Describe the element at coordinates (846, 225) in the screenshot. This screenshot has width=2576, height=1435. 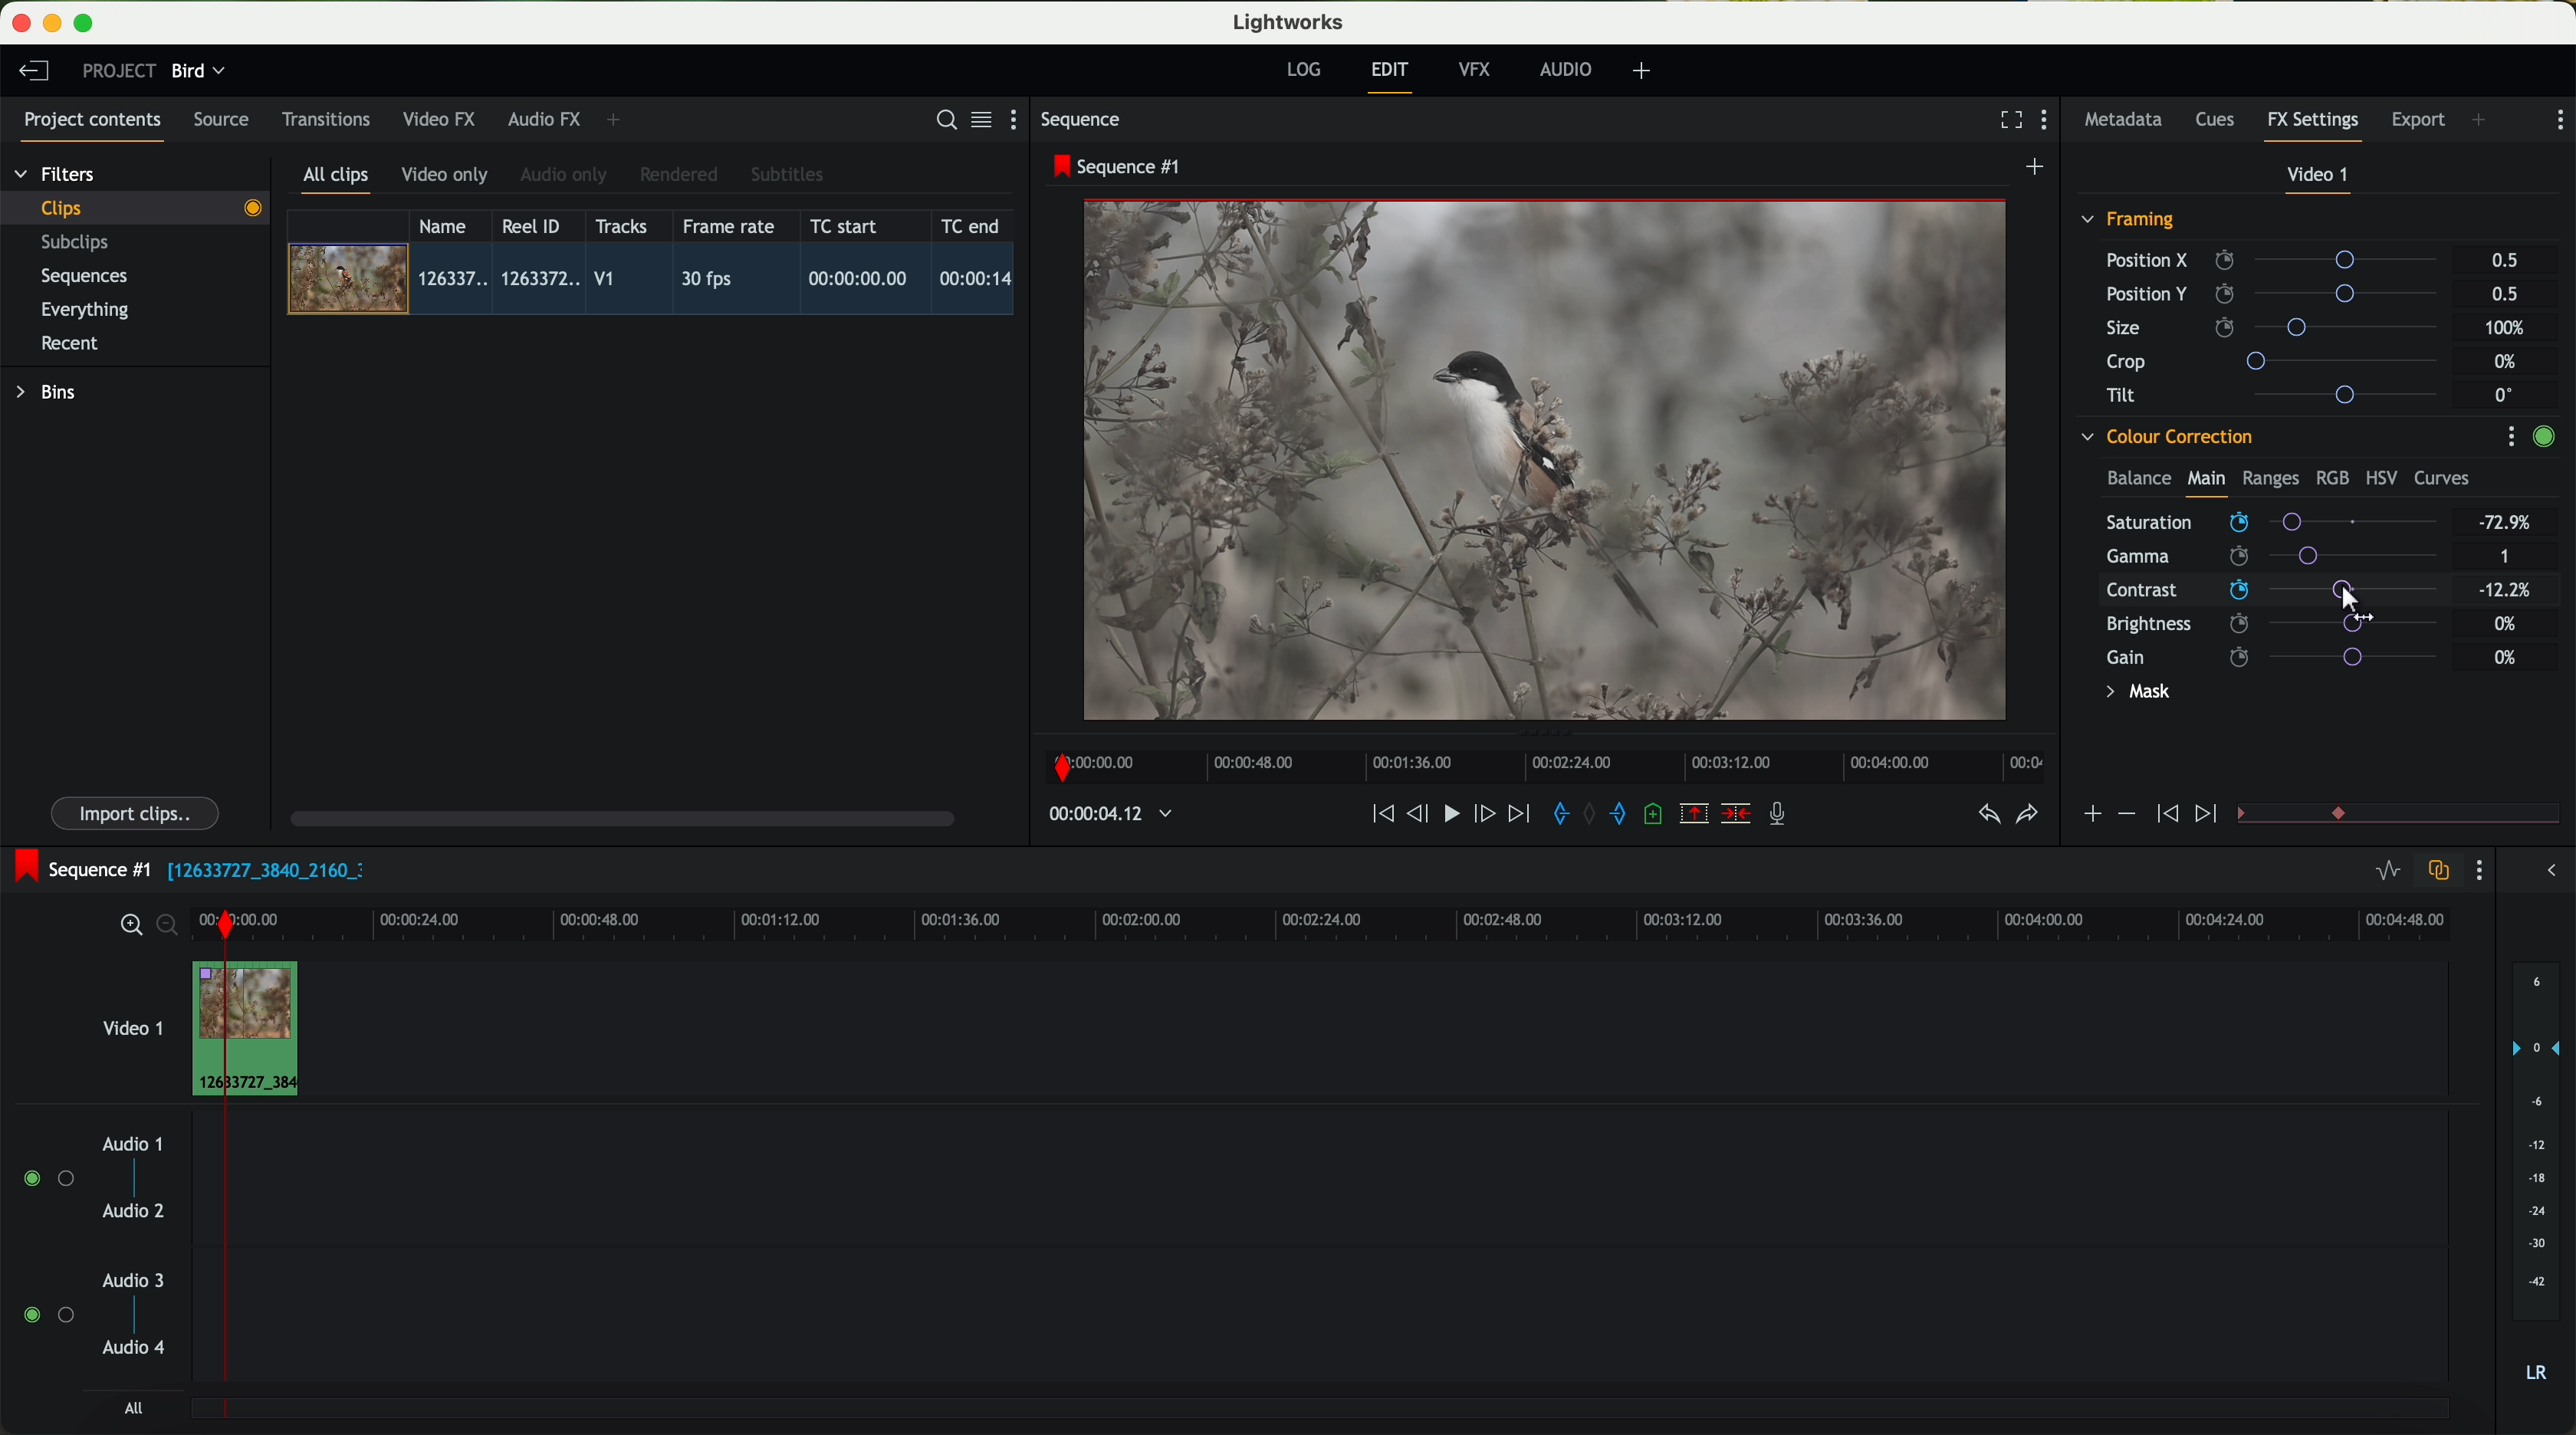
I see `TC start` at that location.